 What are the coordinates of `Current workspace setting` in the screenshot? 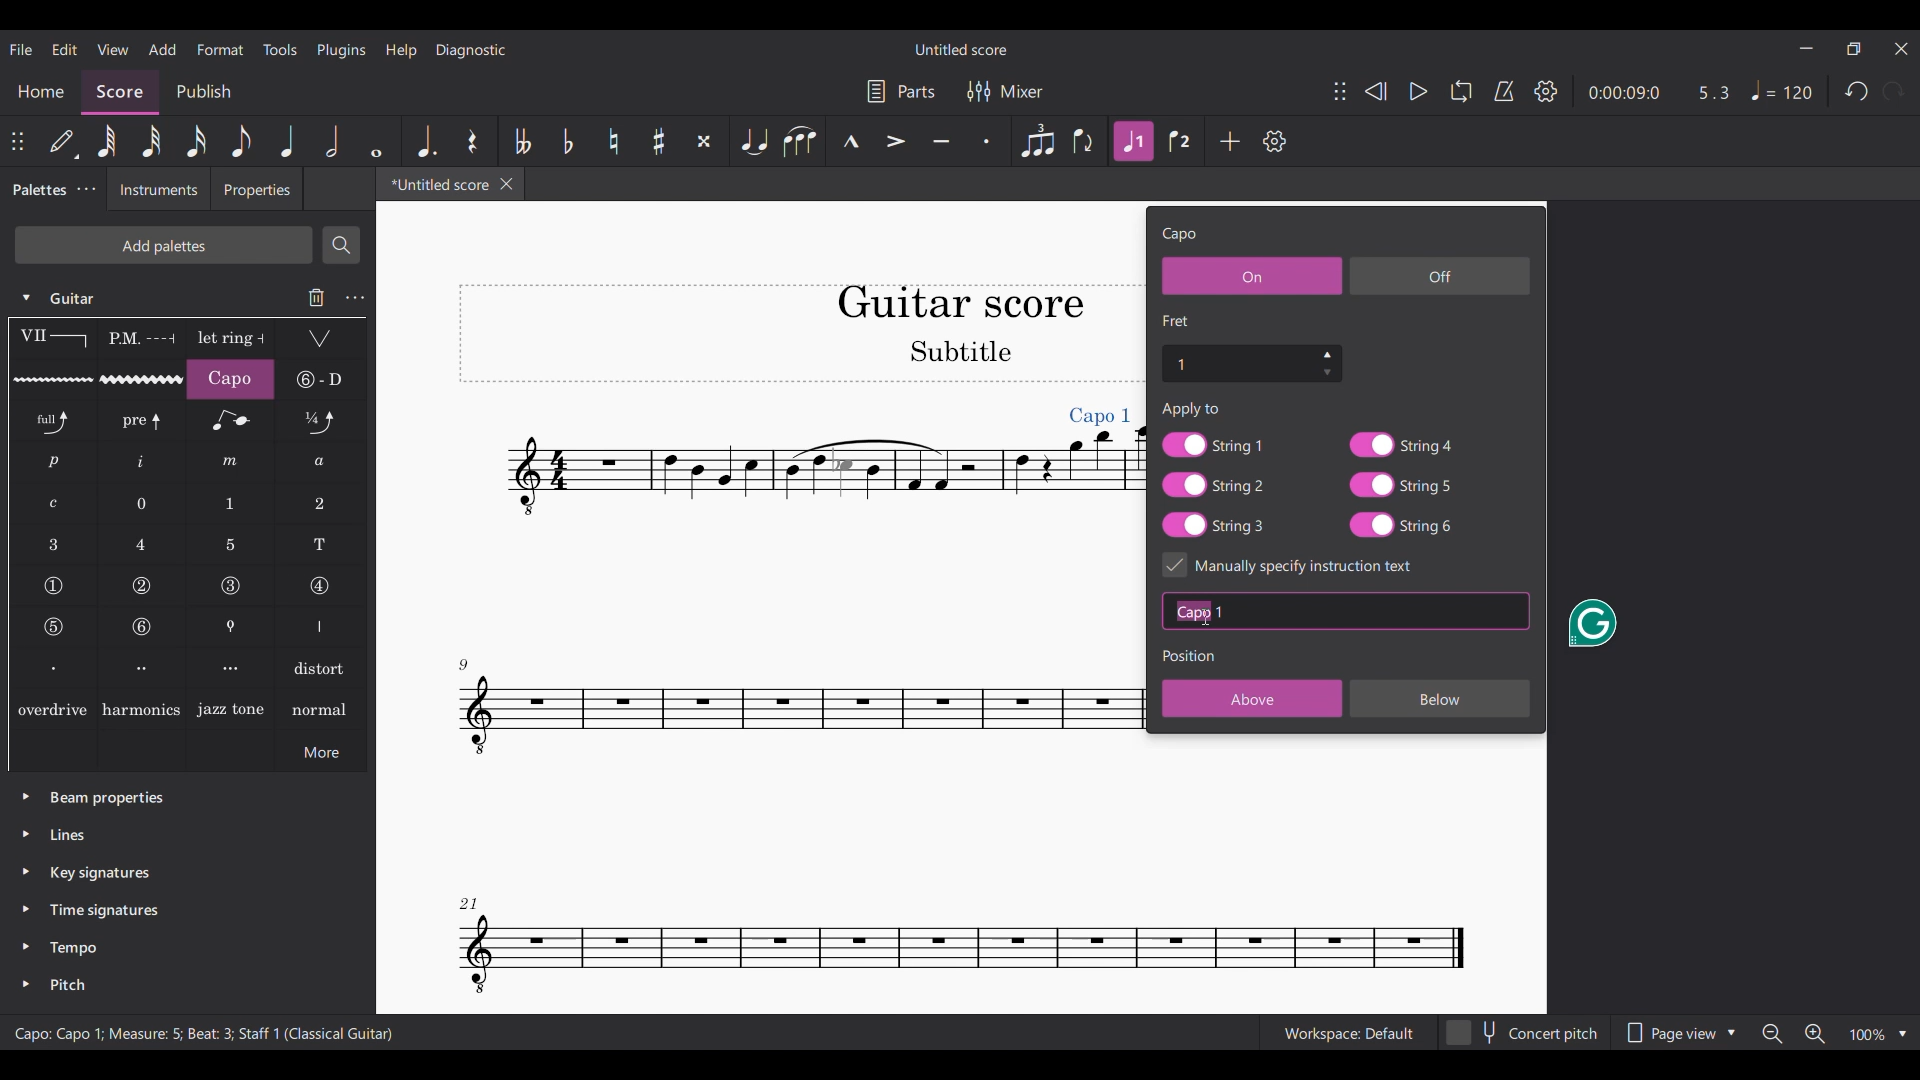 It's located at (1348, 1033).